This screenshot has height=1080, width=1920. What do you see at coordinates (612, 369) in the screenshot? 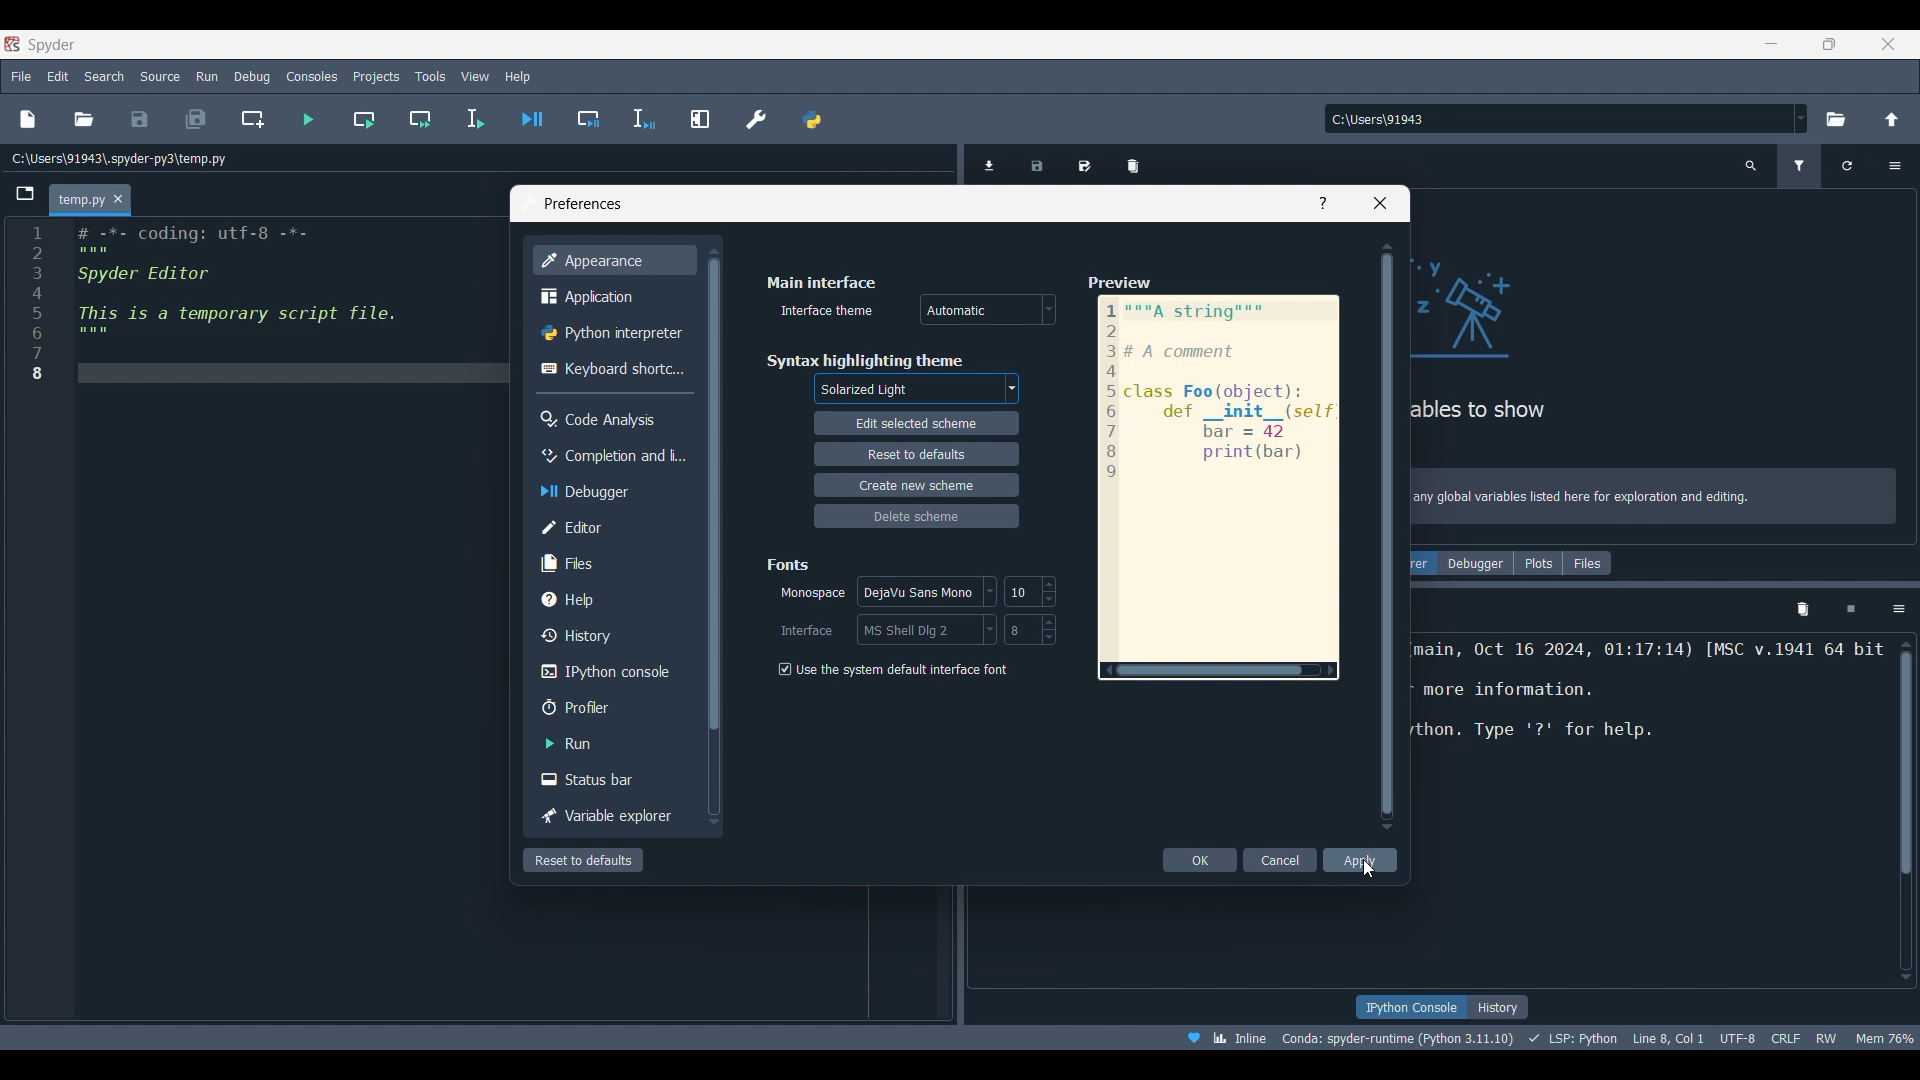
I see `Keyboard shortcut` at bounding box center [612, 369].